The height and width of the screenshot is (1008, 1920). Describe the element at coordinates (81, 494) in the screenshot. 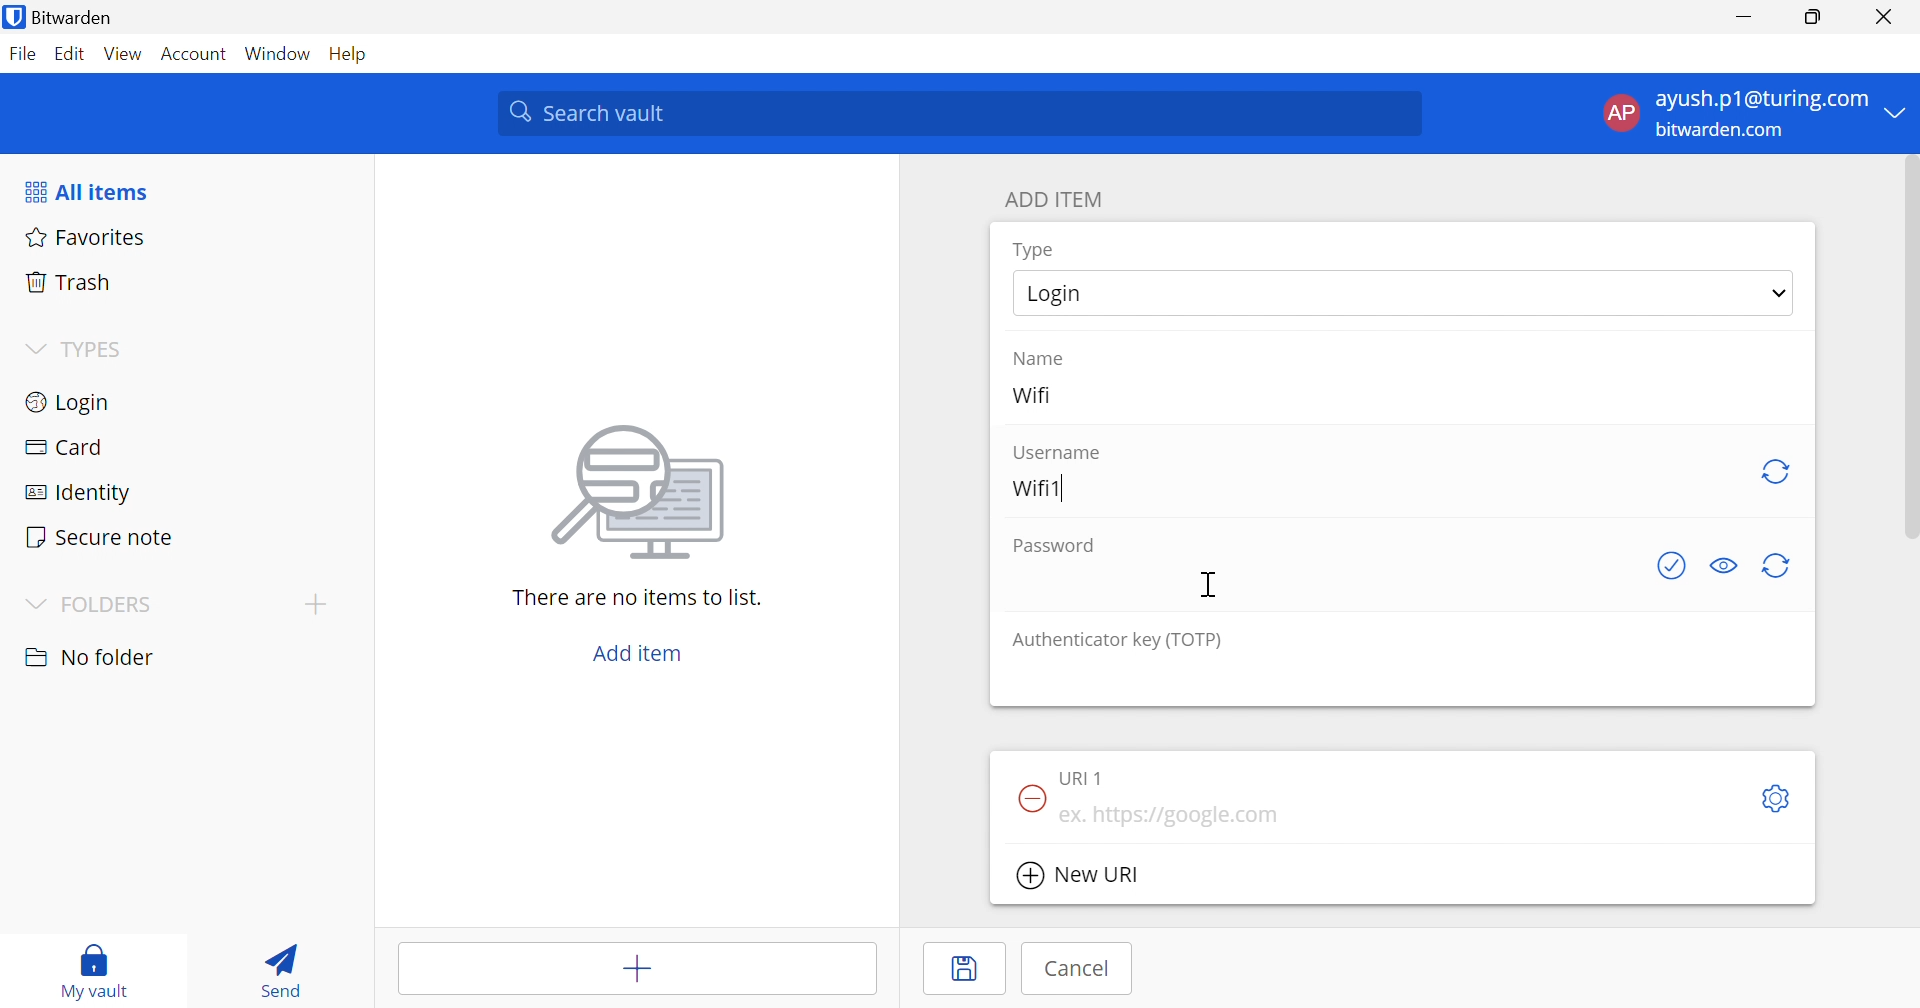

I see `Identity` at that location.